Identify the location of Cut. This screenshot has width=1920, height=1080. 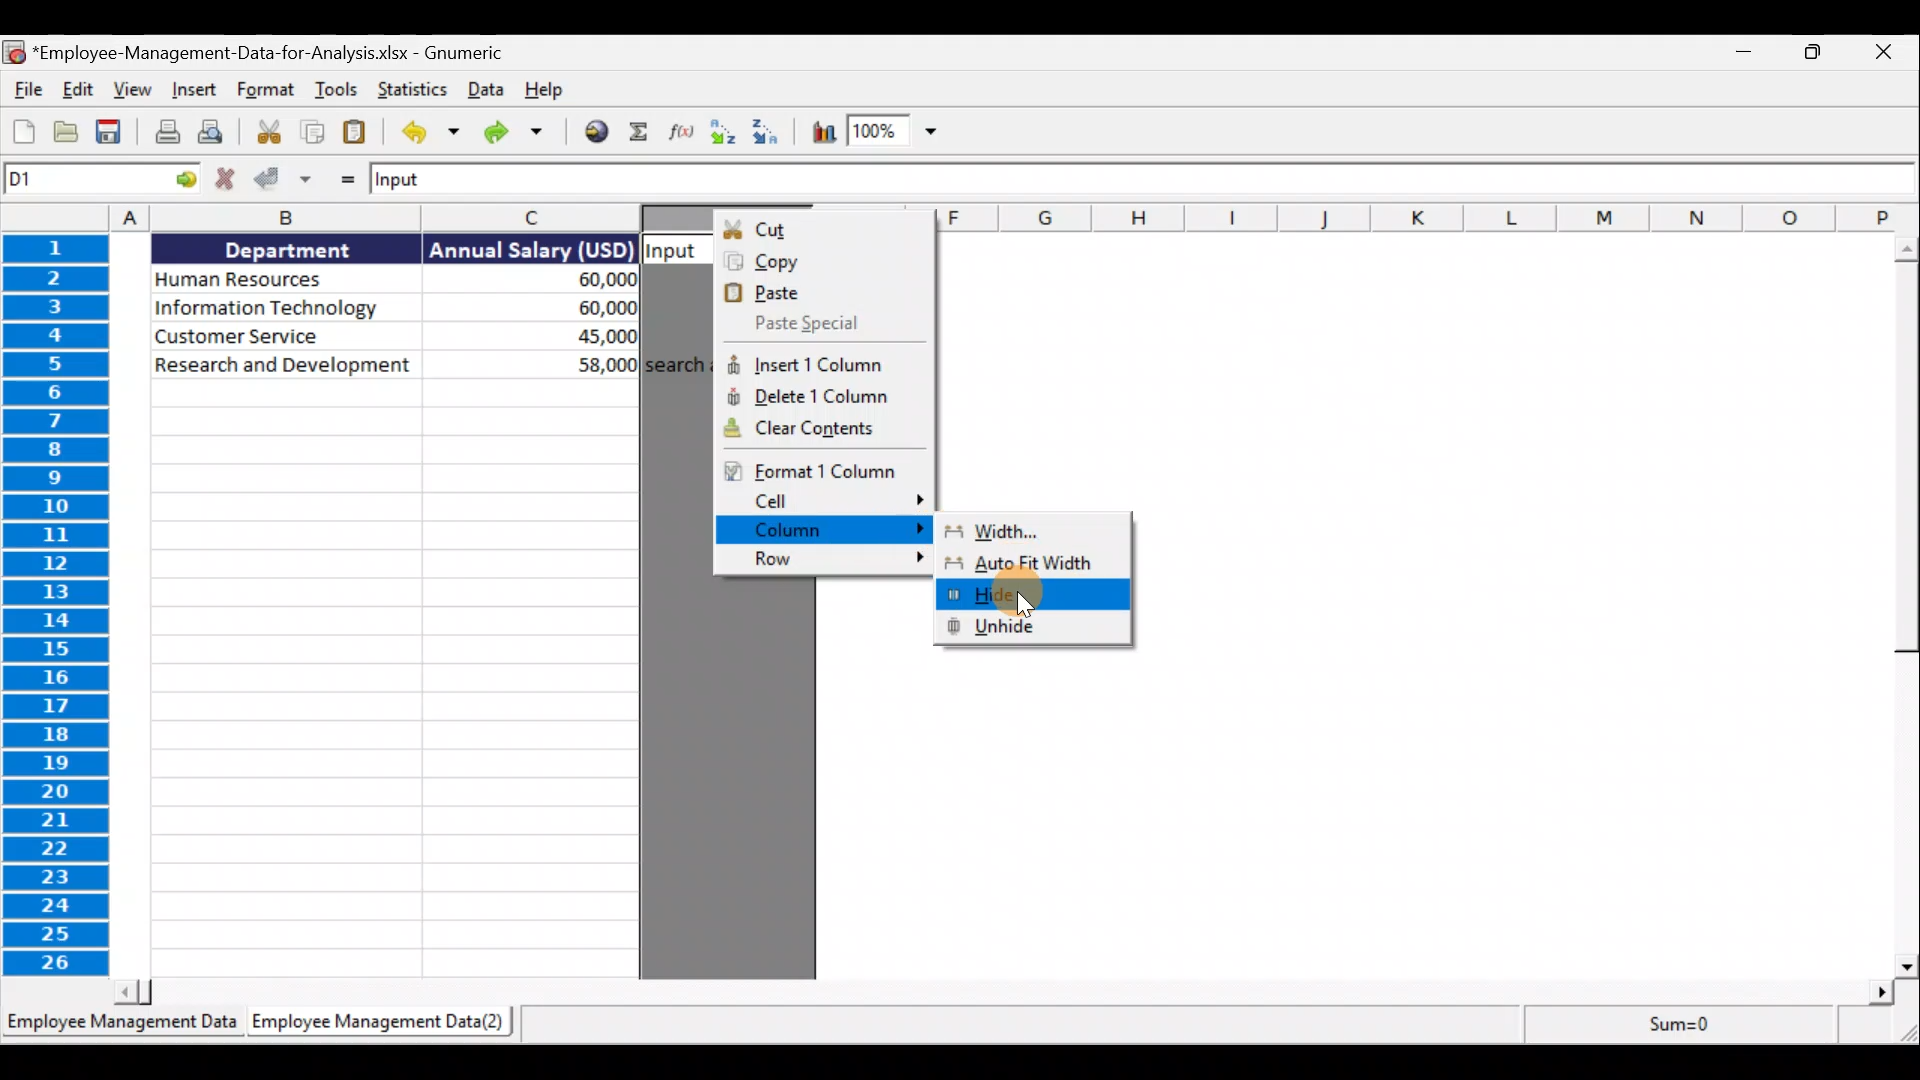
(824, 230).